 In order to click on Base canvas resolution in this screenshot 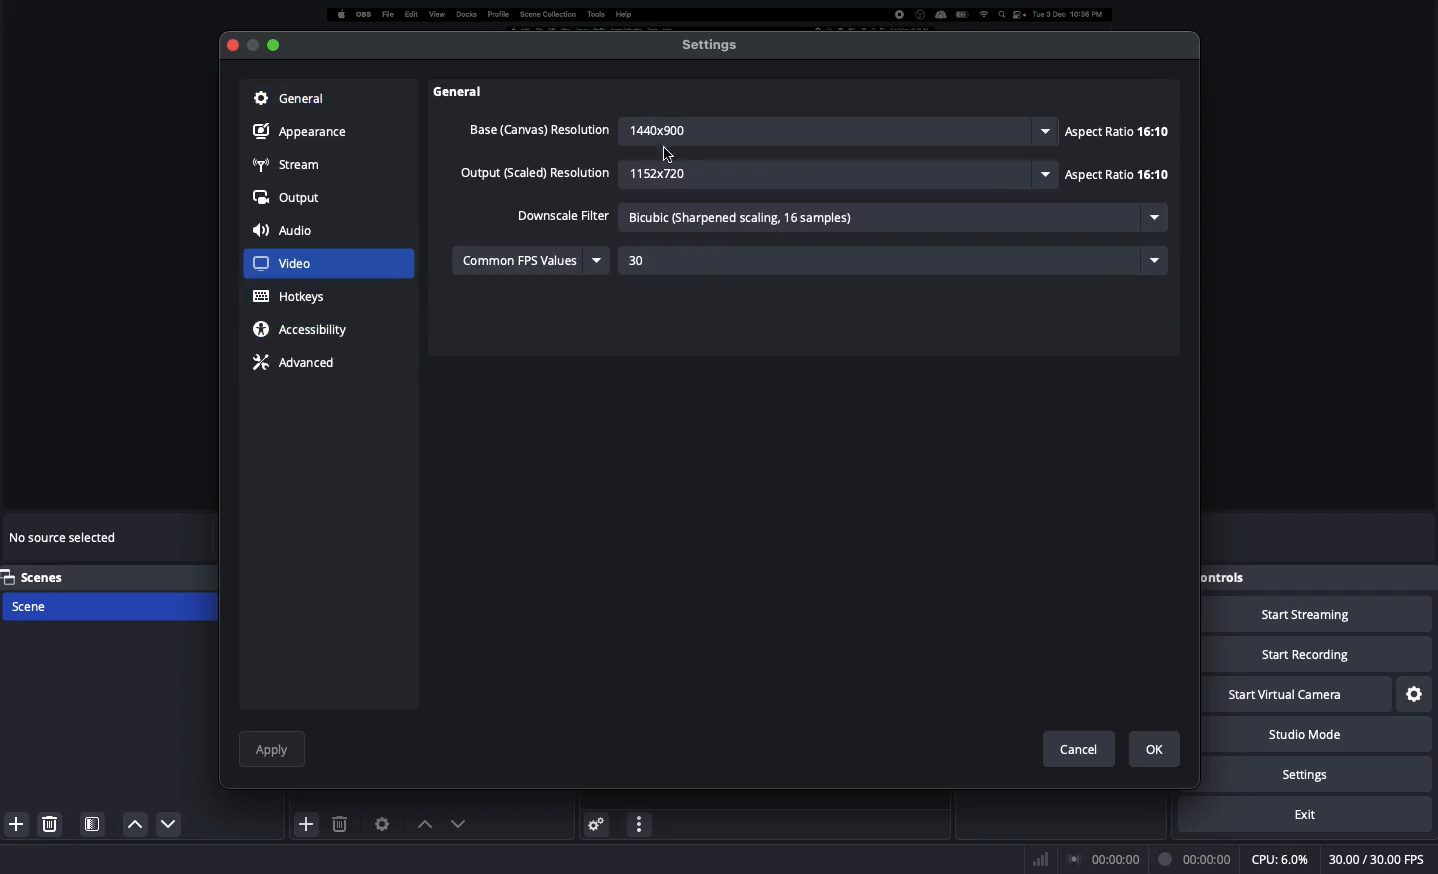, I will do `click(537, 129)`.